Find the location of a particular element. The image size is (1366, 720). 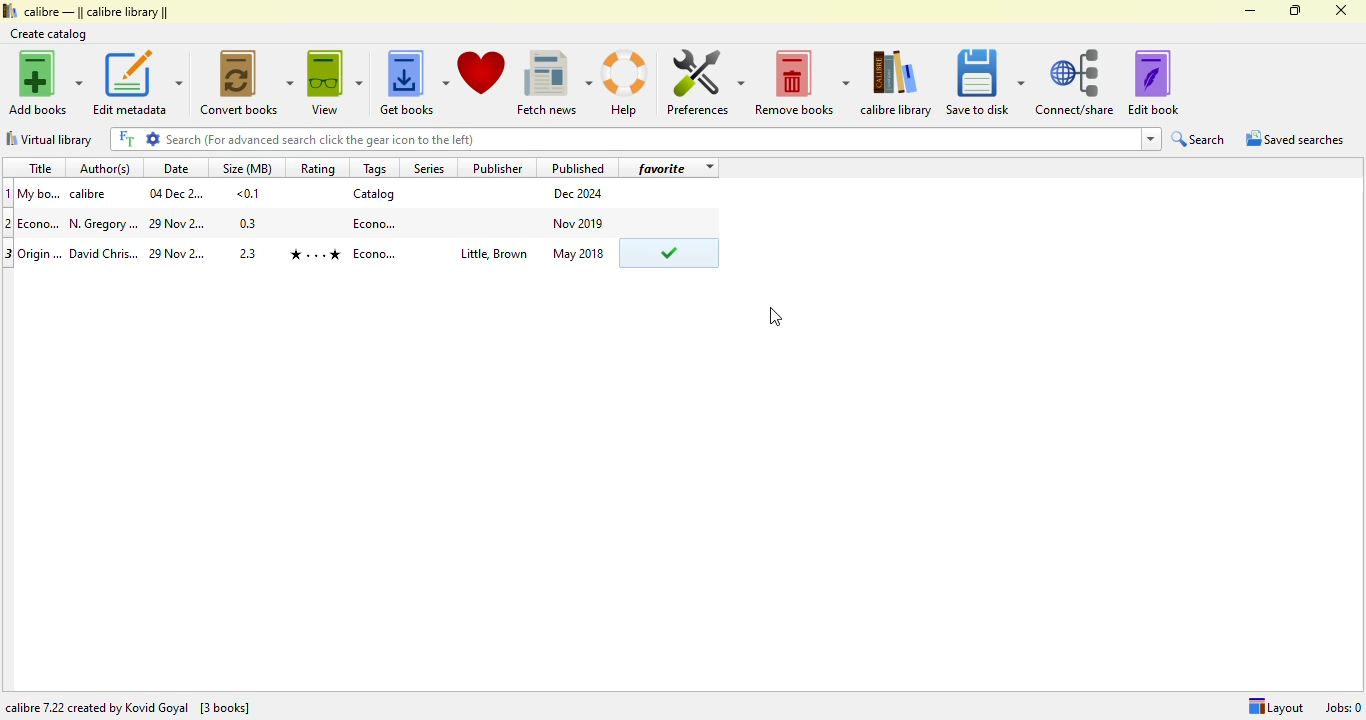

tag is located at coordinates (377, 254).